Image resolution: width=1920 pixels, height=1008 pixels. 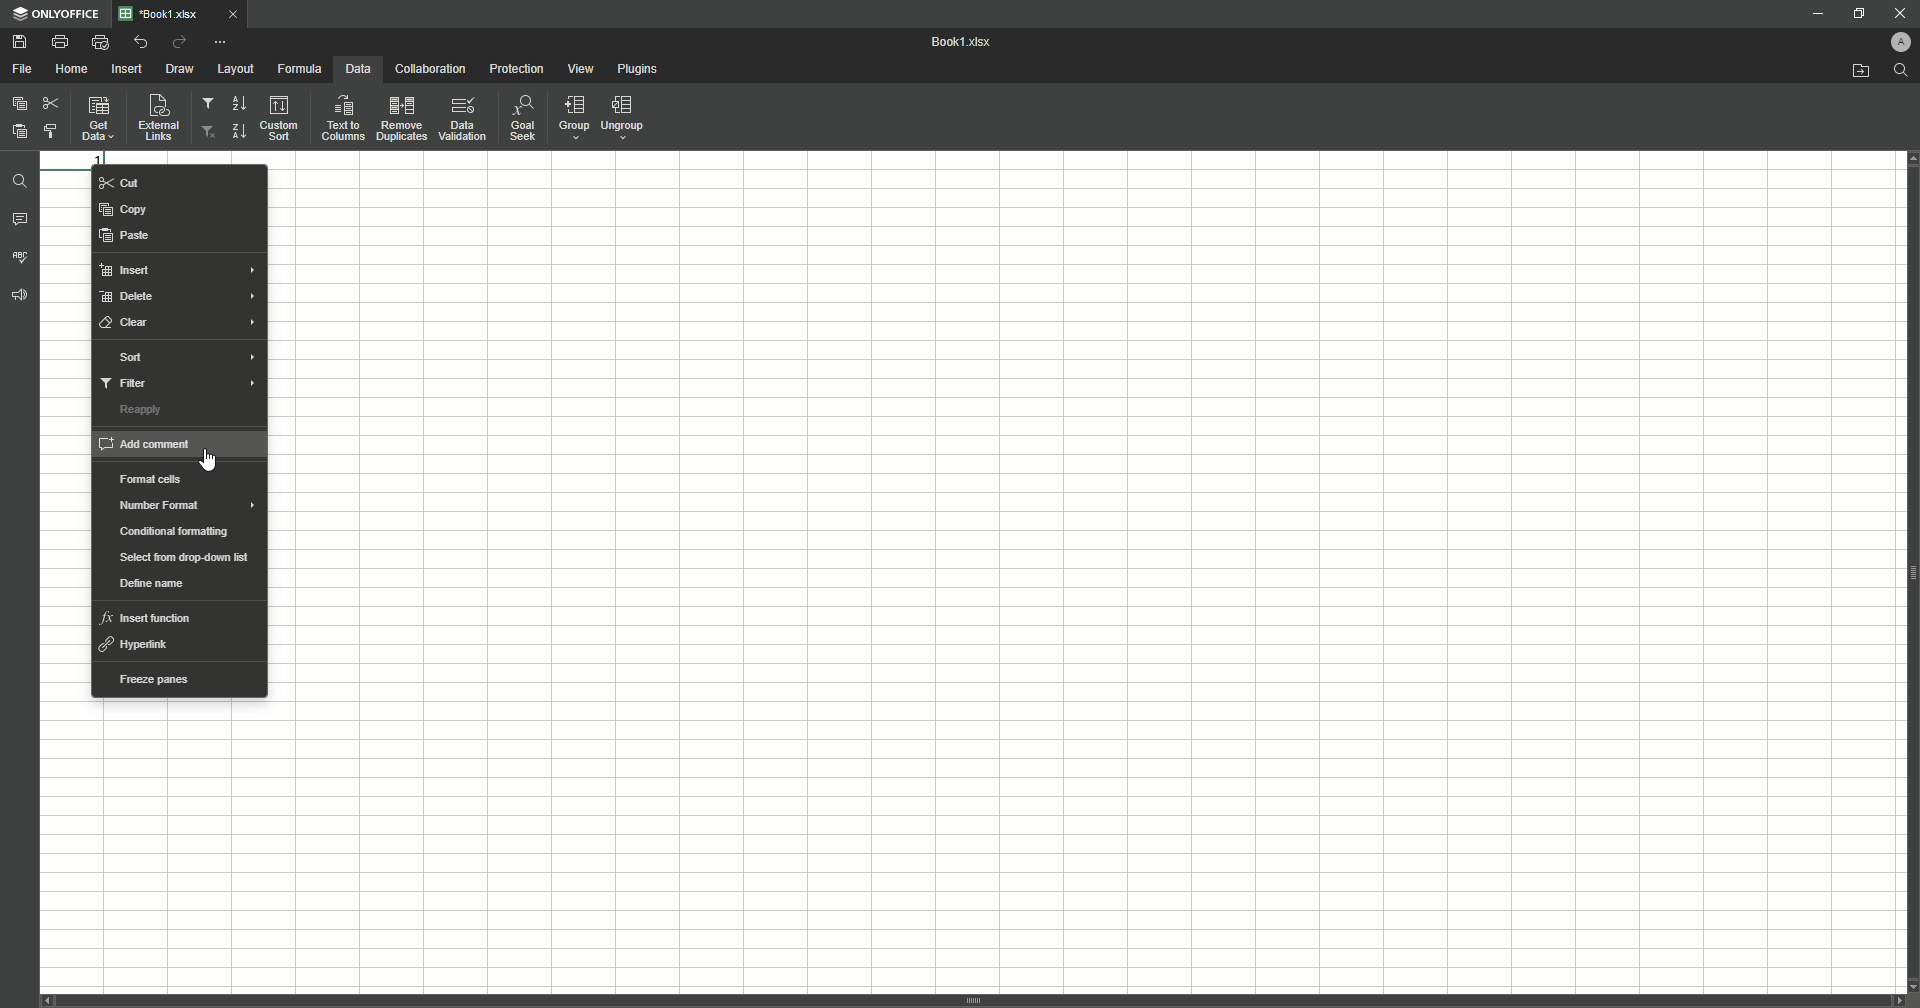 I want to click on Freeze panes, so click(x=153, y=679).